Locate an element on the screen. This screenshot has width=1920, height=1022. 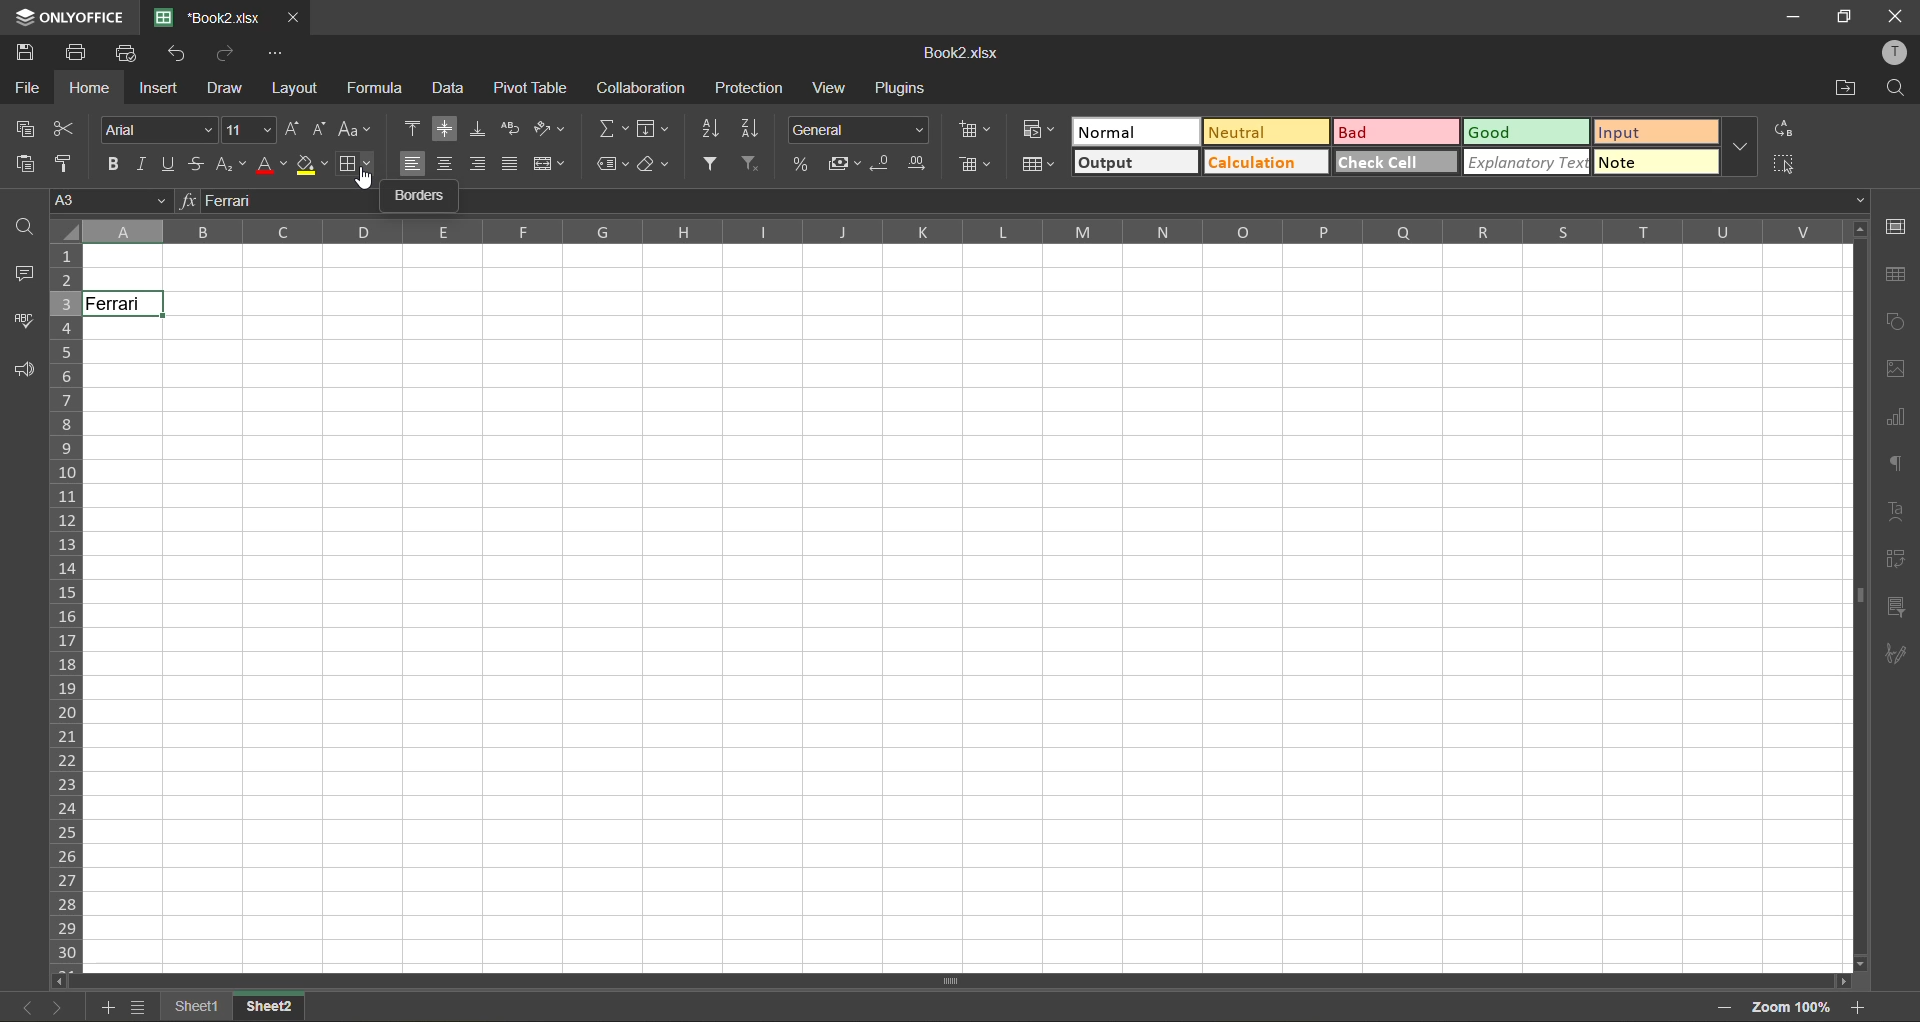
good is located at coordinates (1527, 133).